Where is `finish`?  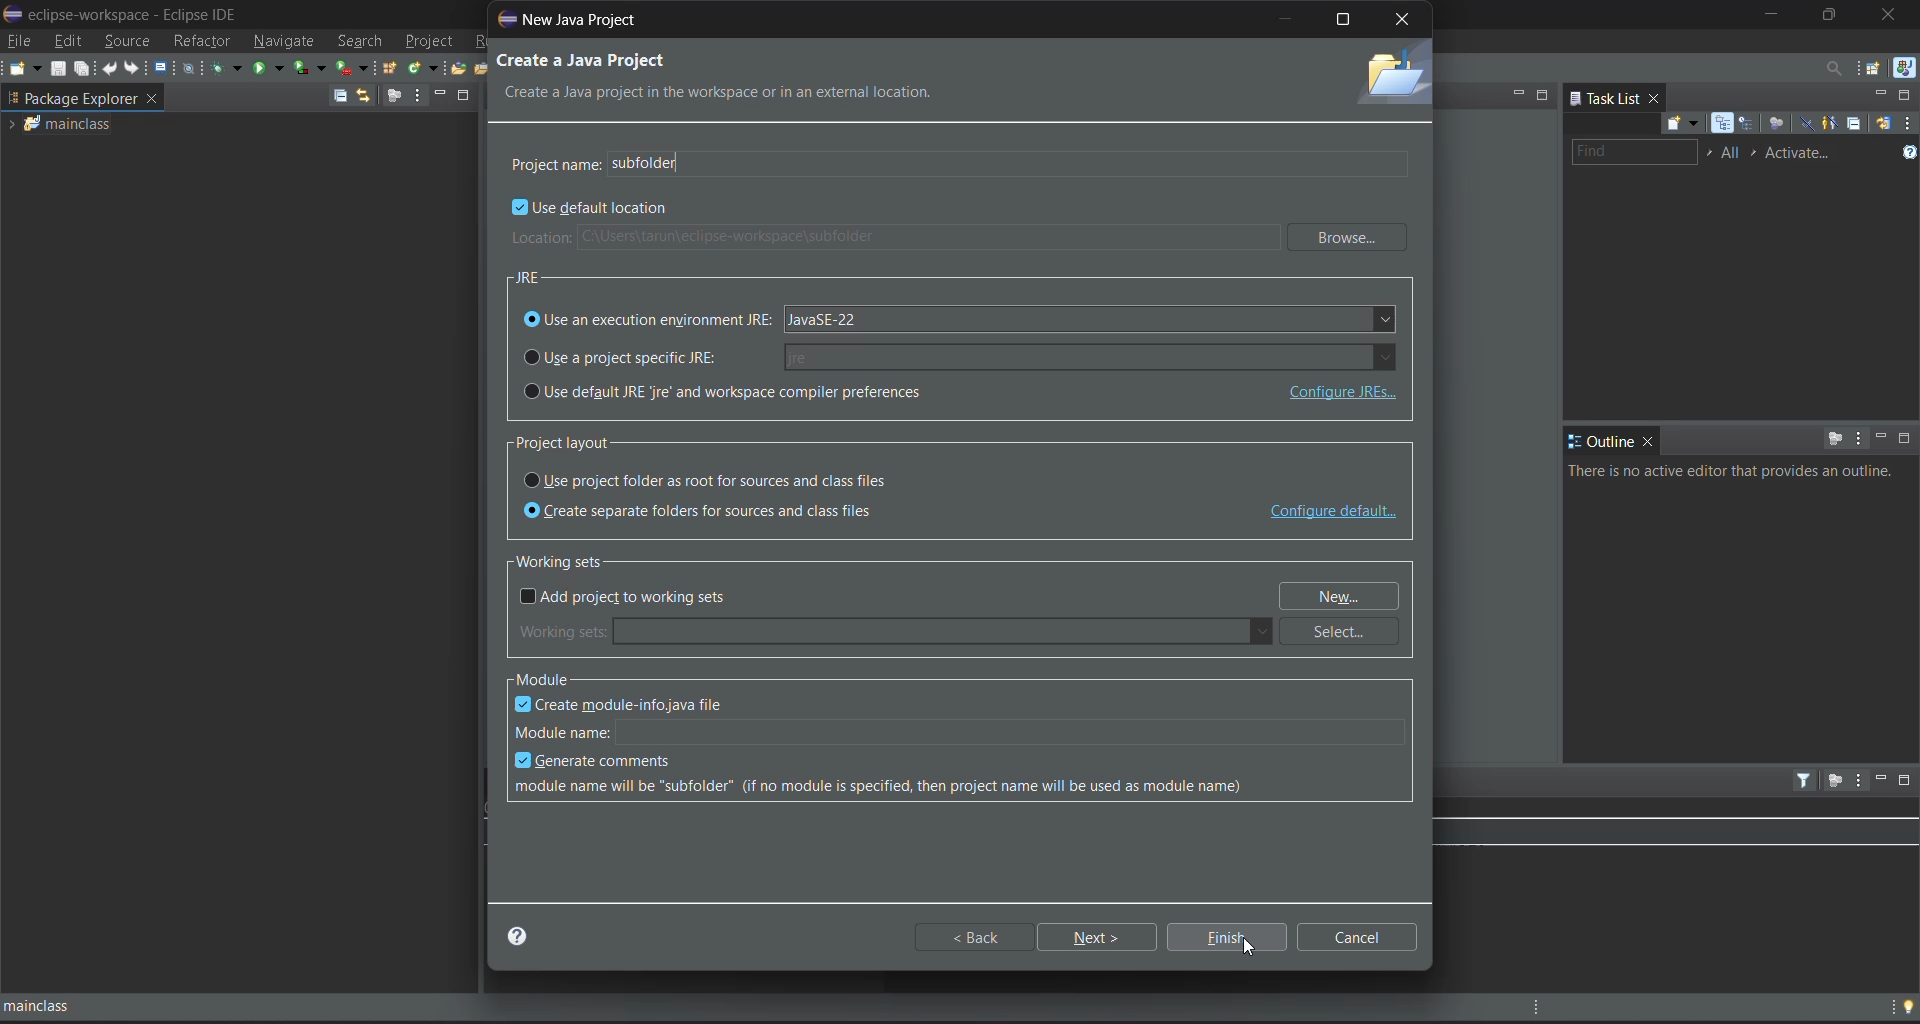
finish is located at coordinates (1230, 937).